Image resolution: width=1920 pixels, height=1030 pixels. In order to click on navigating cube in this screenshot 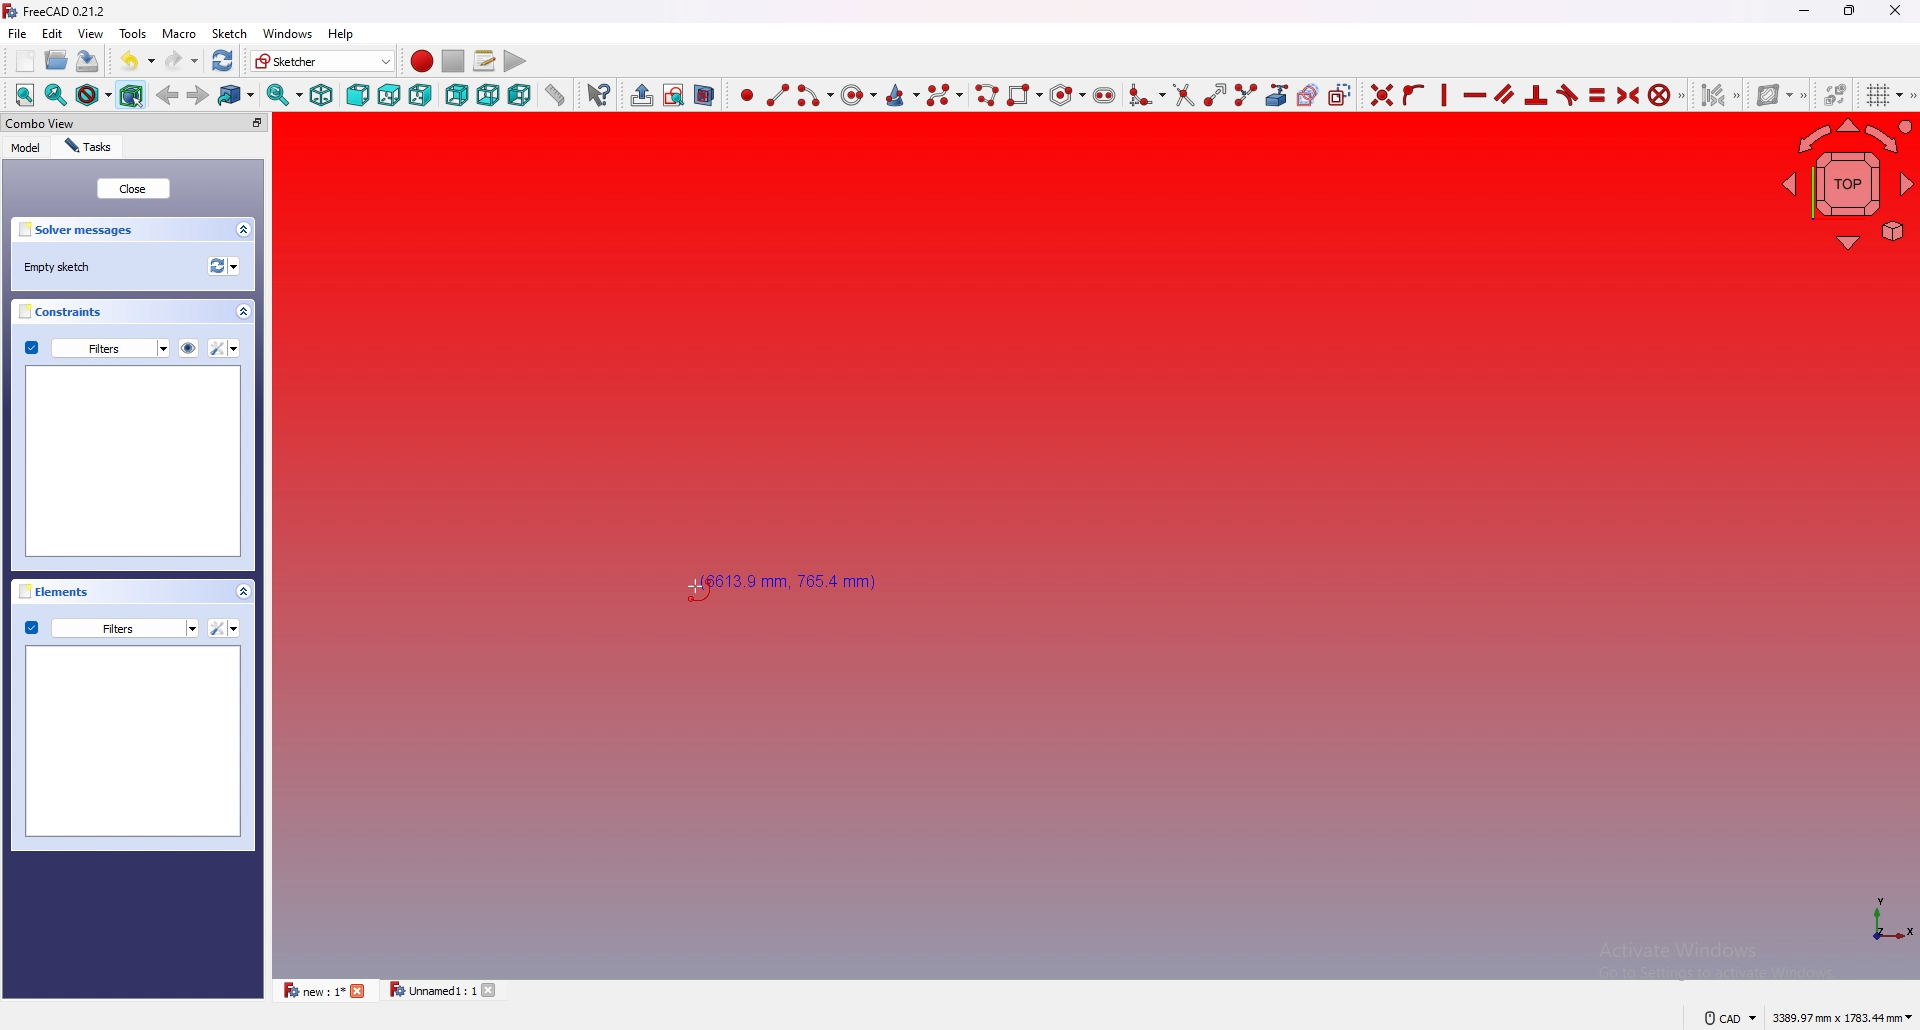, I will do `click(1847, 182)`.